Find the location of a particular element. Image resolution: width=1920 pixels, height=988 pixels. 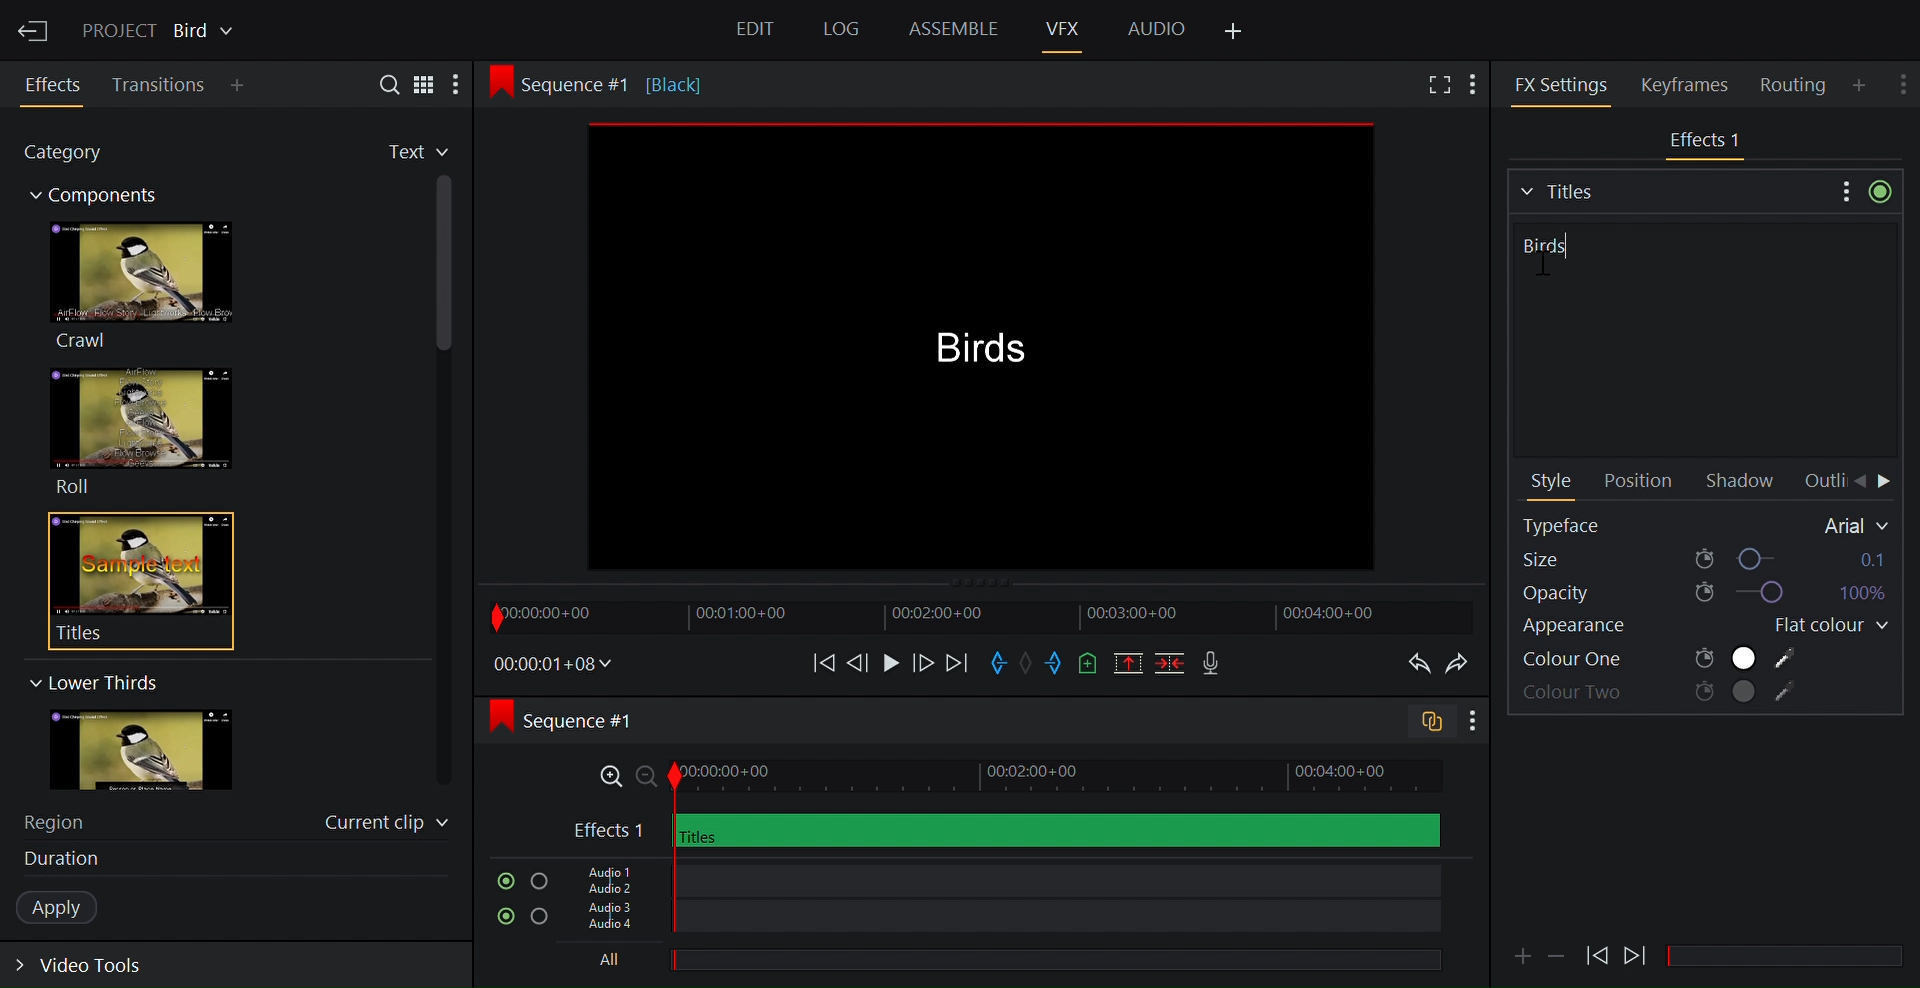

Full screen is located at coordinates (1436, 86).